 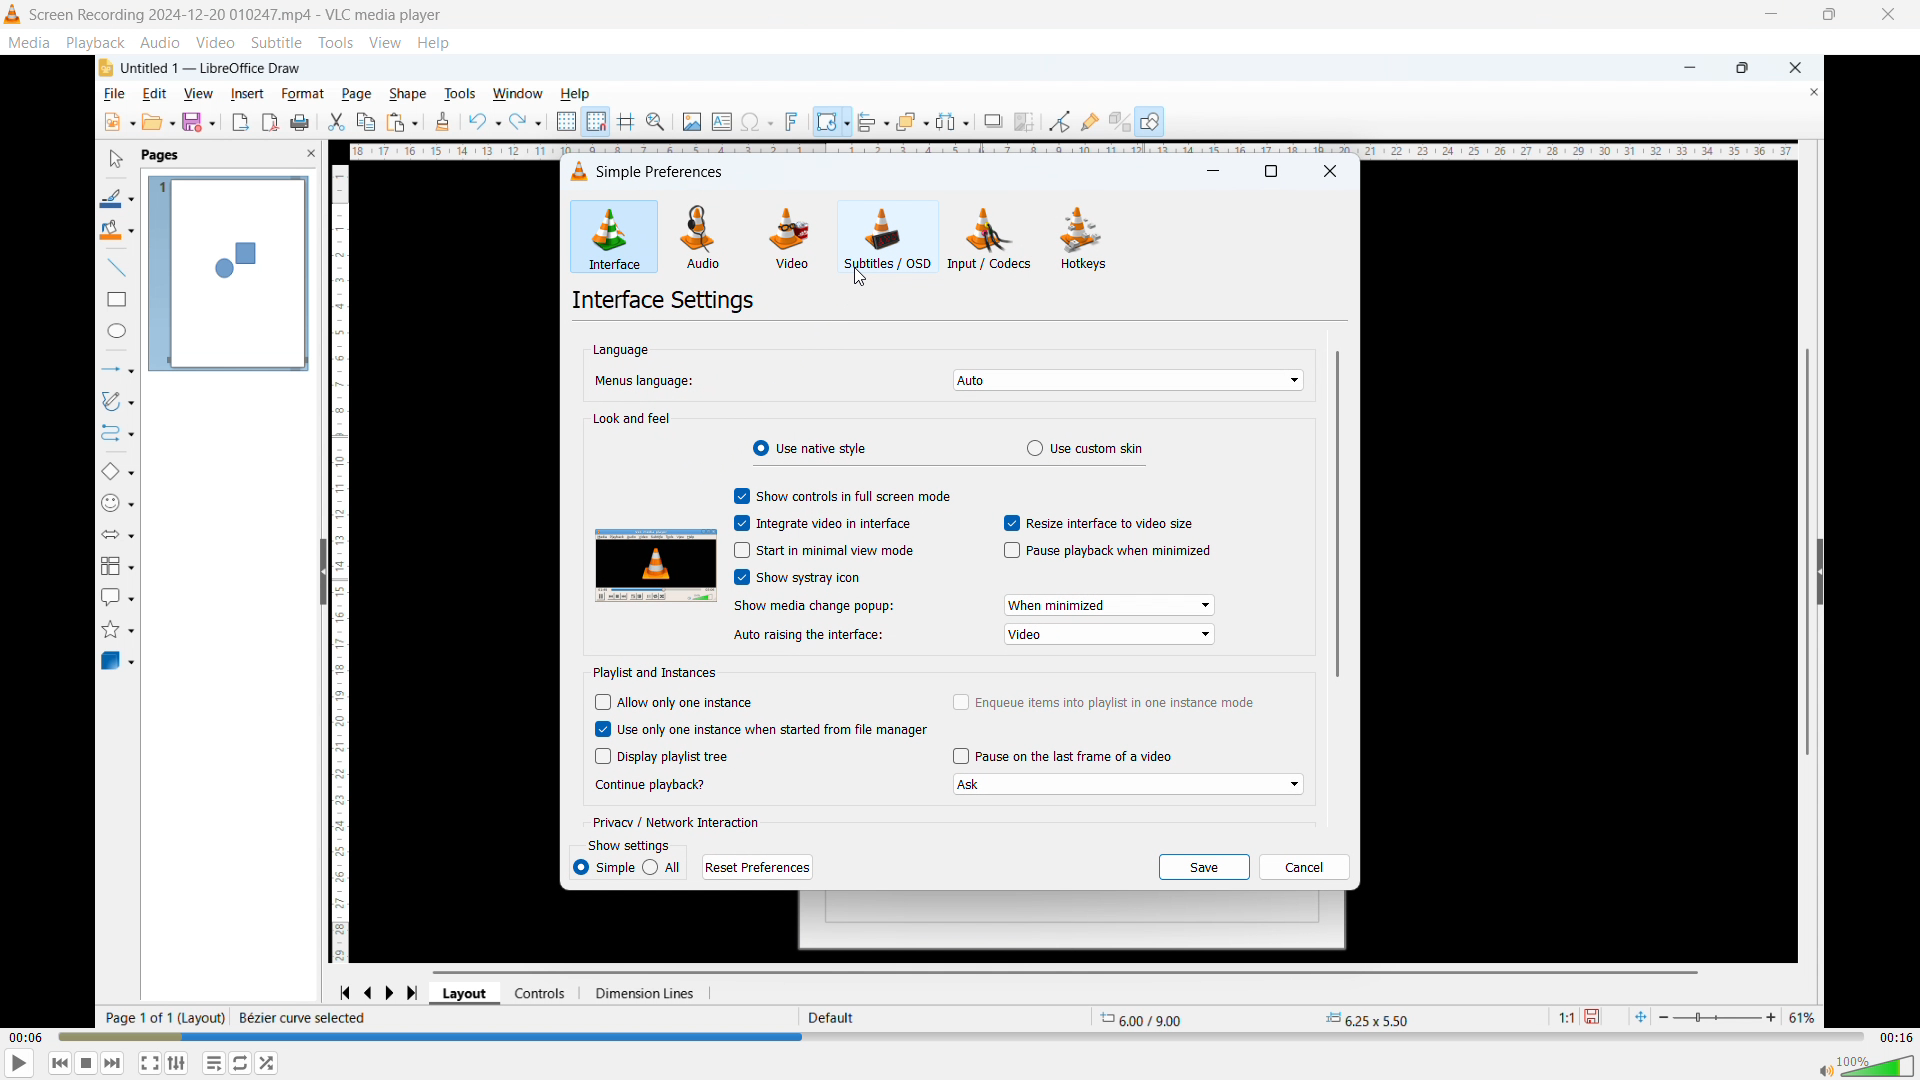 I want to click on random , so click(x=267, y=1063).